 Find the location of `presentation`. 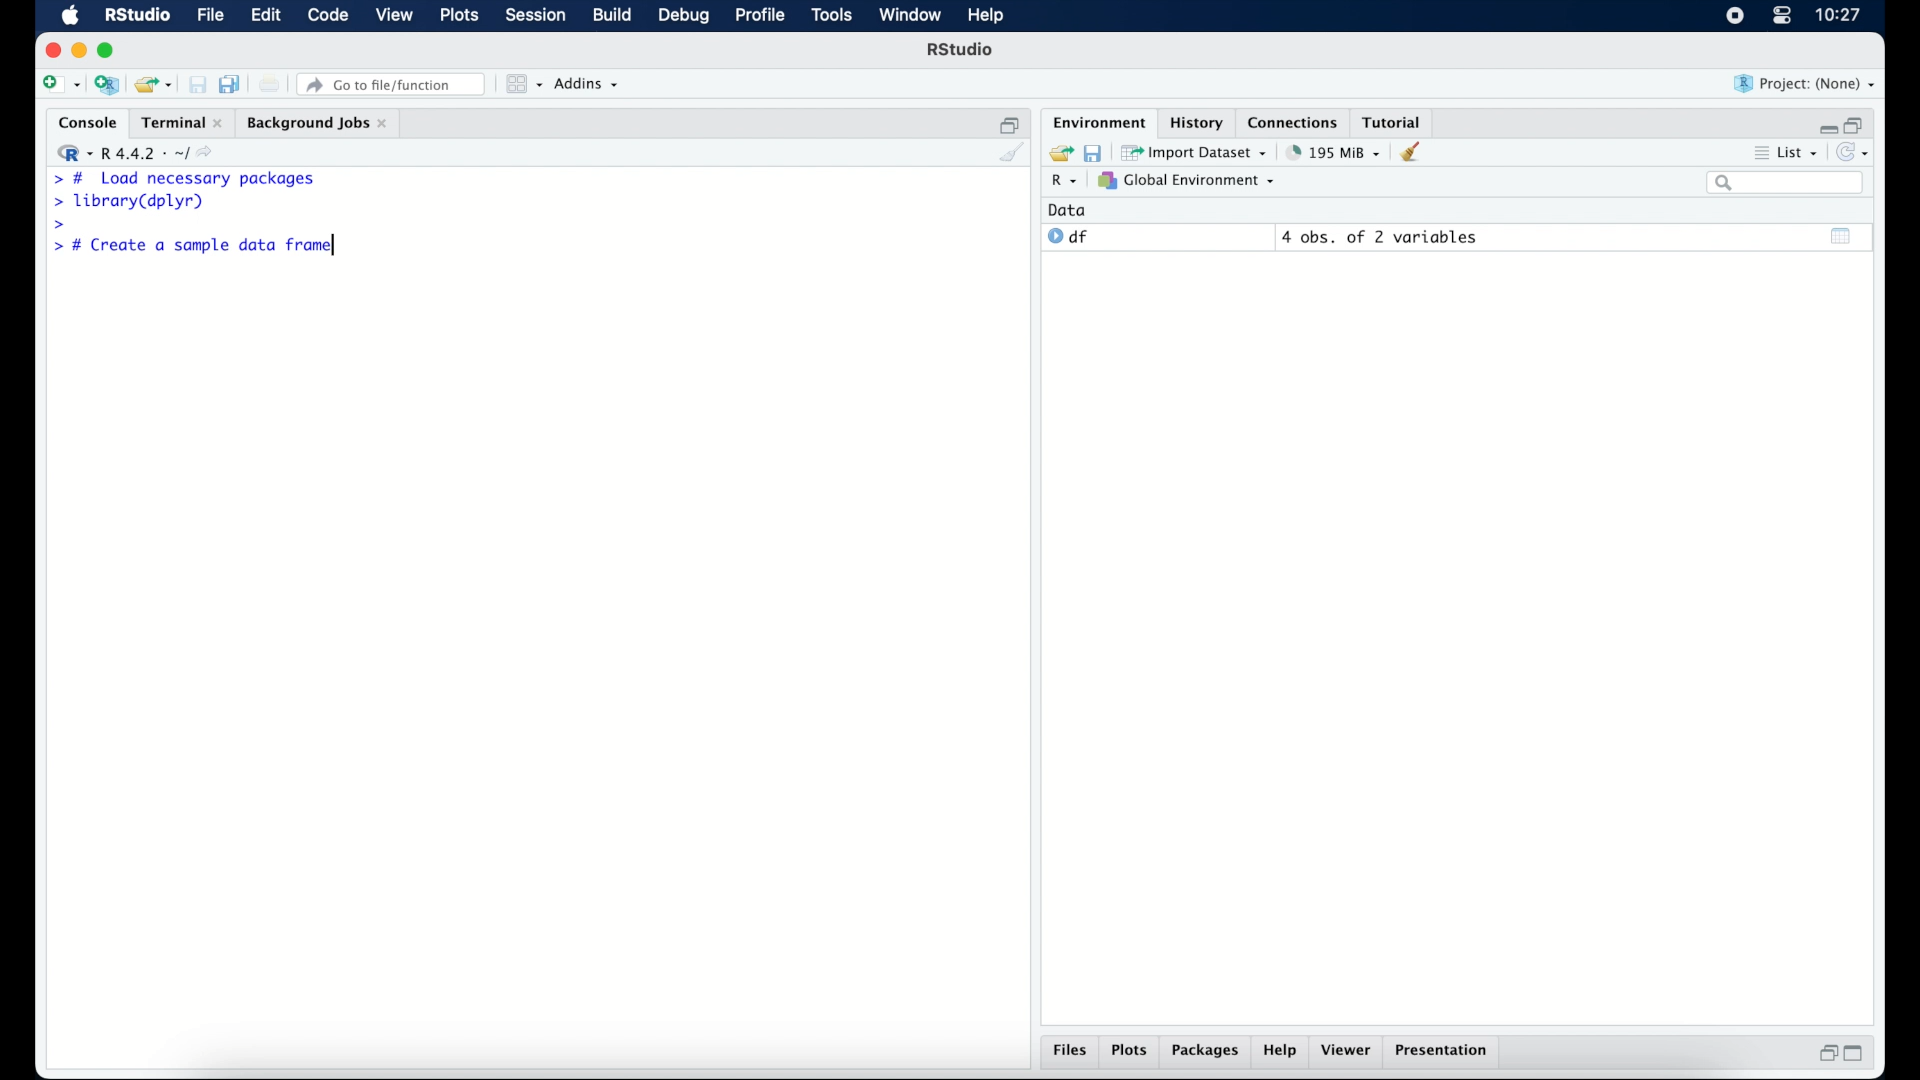

presentation is located at coordinates (1444, 1052).